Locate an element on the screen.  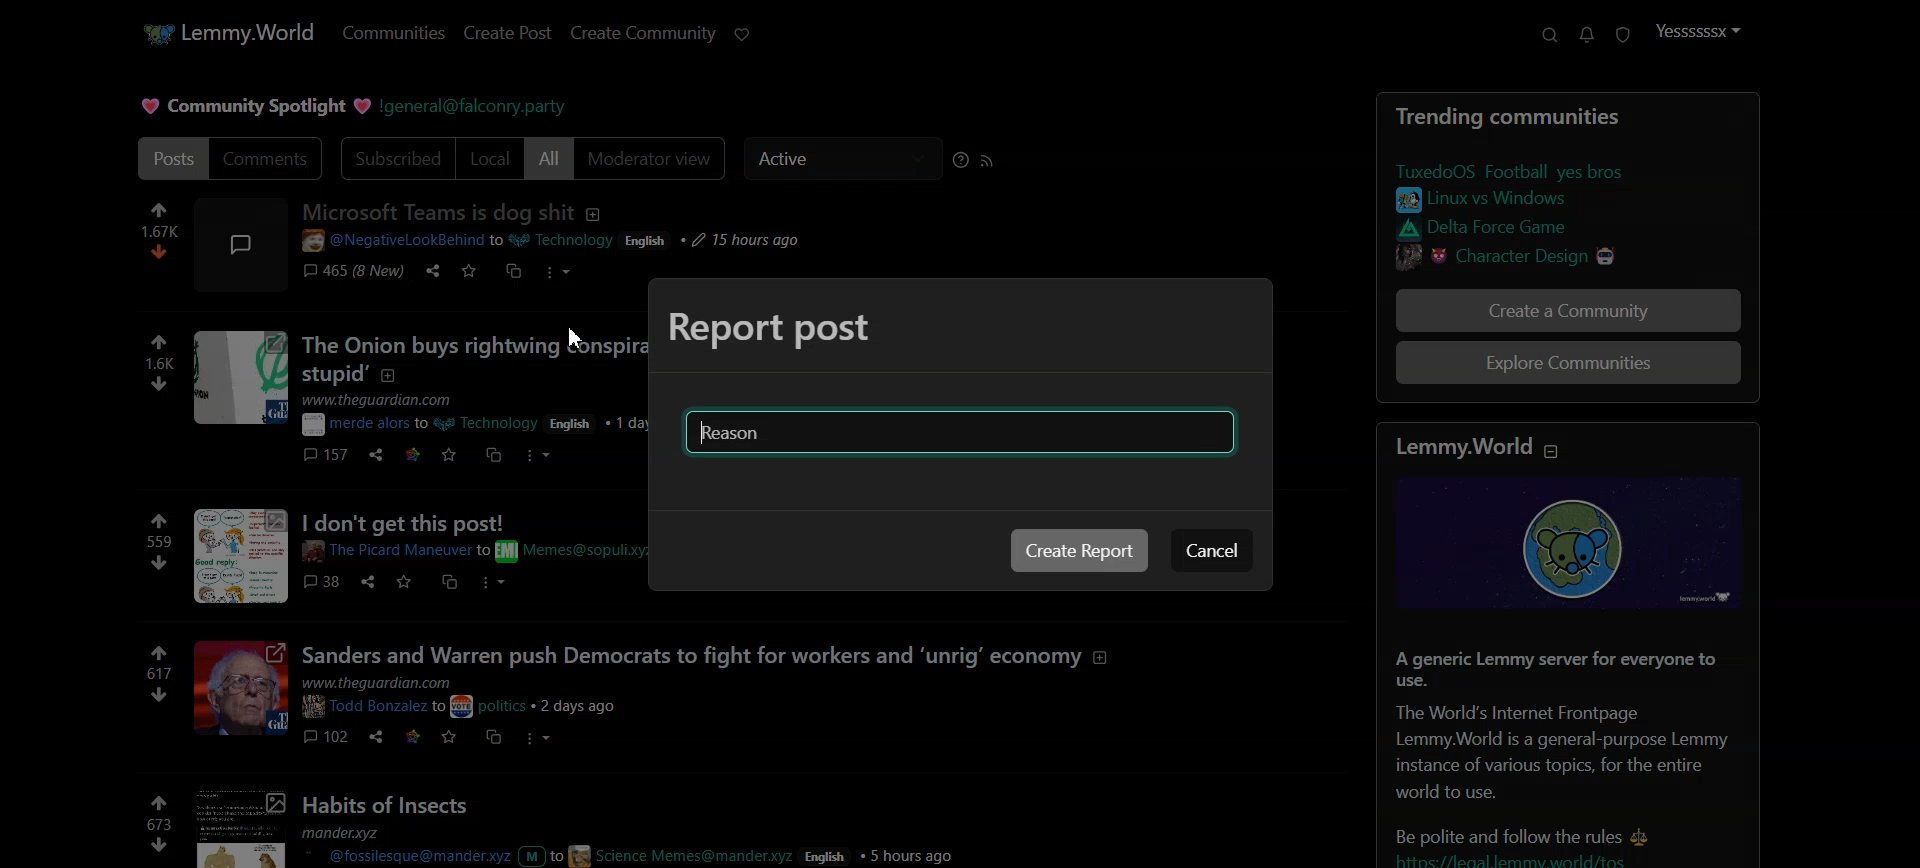
All is located at coordinates (550, 158).